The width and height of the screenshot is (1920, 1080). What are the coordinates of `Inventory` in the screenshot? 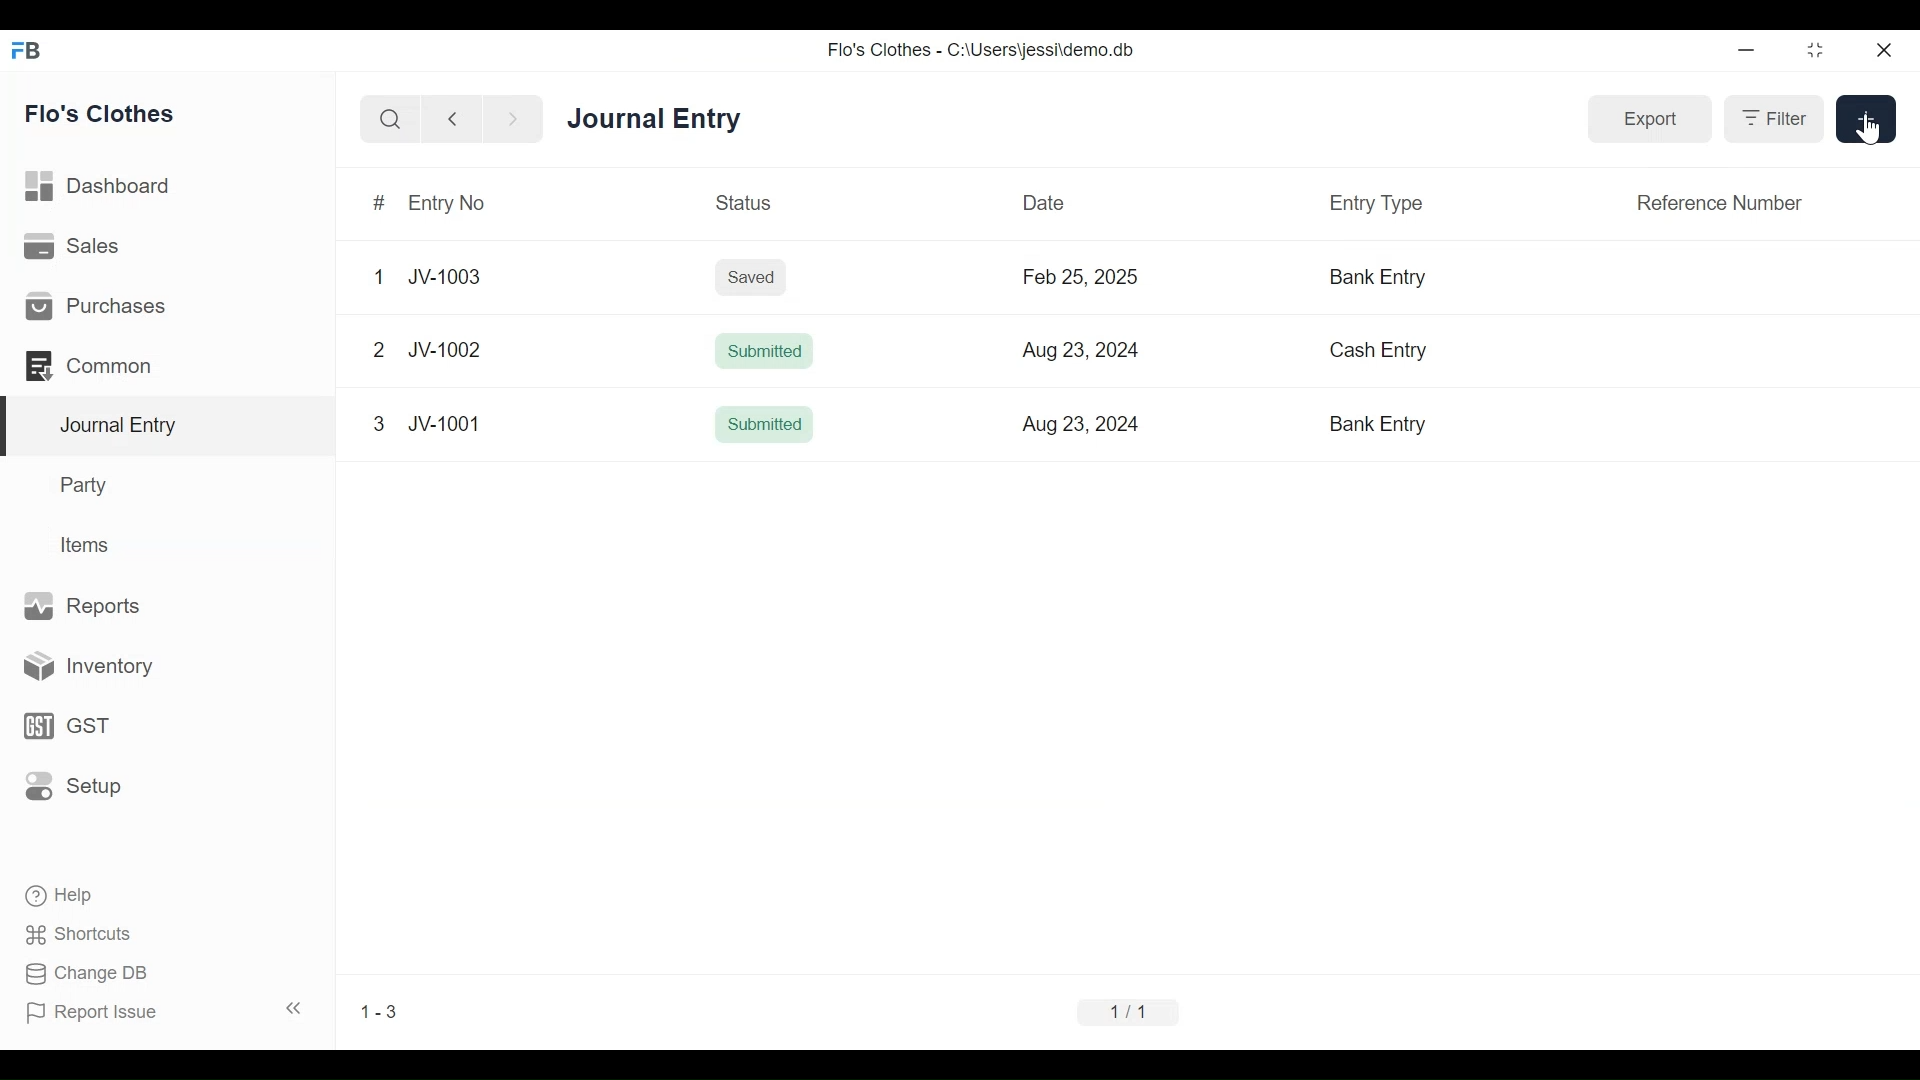 It's located at (81, 668).